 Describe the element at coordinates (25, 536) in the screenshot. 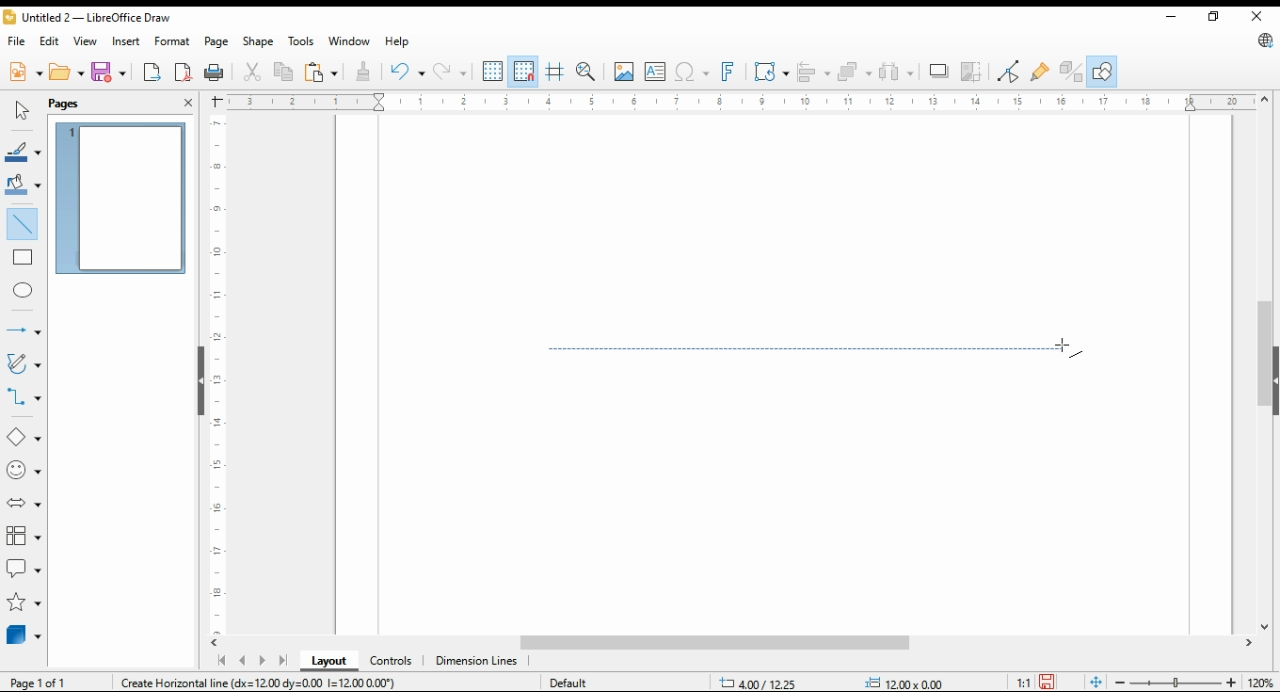

I see `flowchart` at that location.